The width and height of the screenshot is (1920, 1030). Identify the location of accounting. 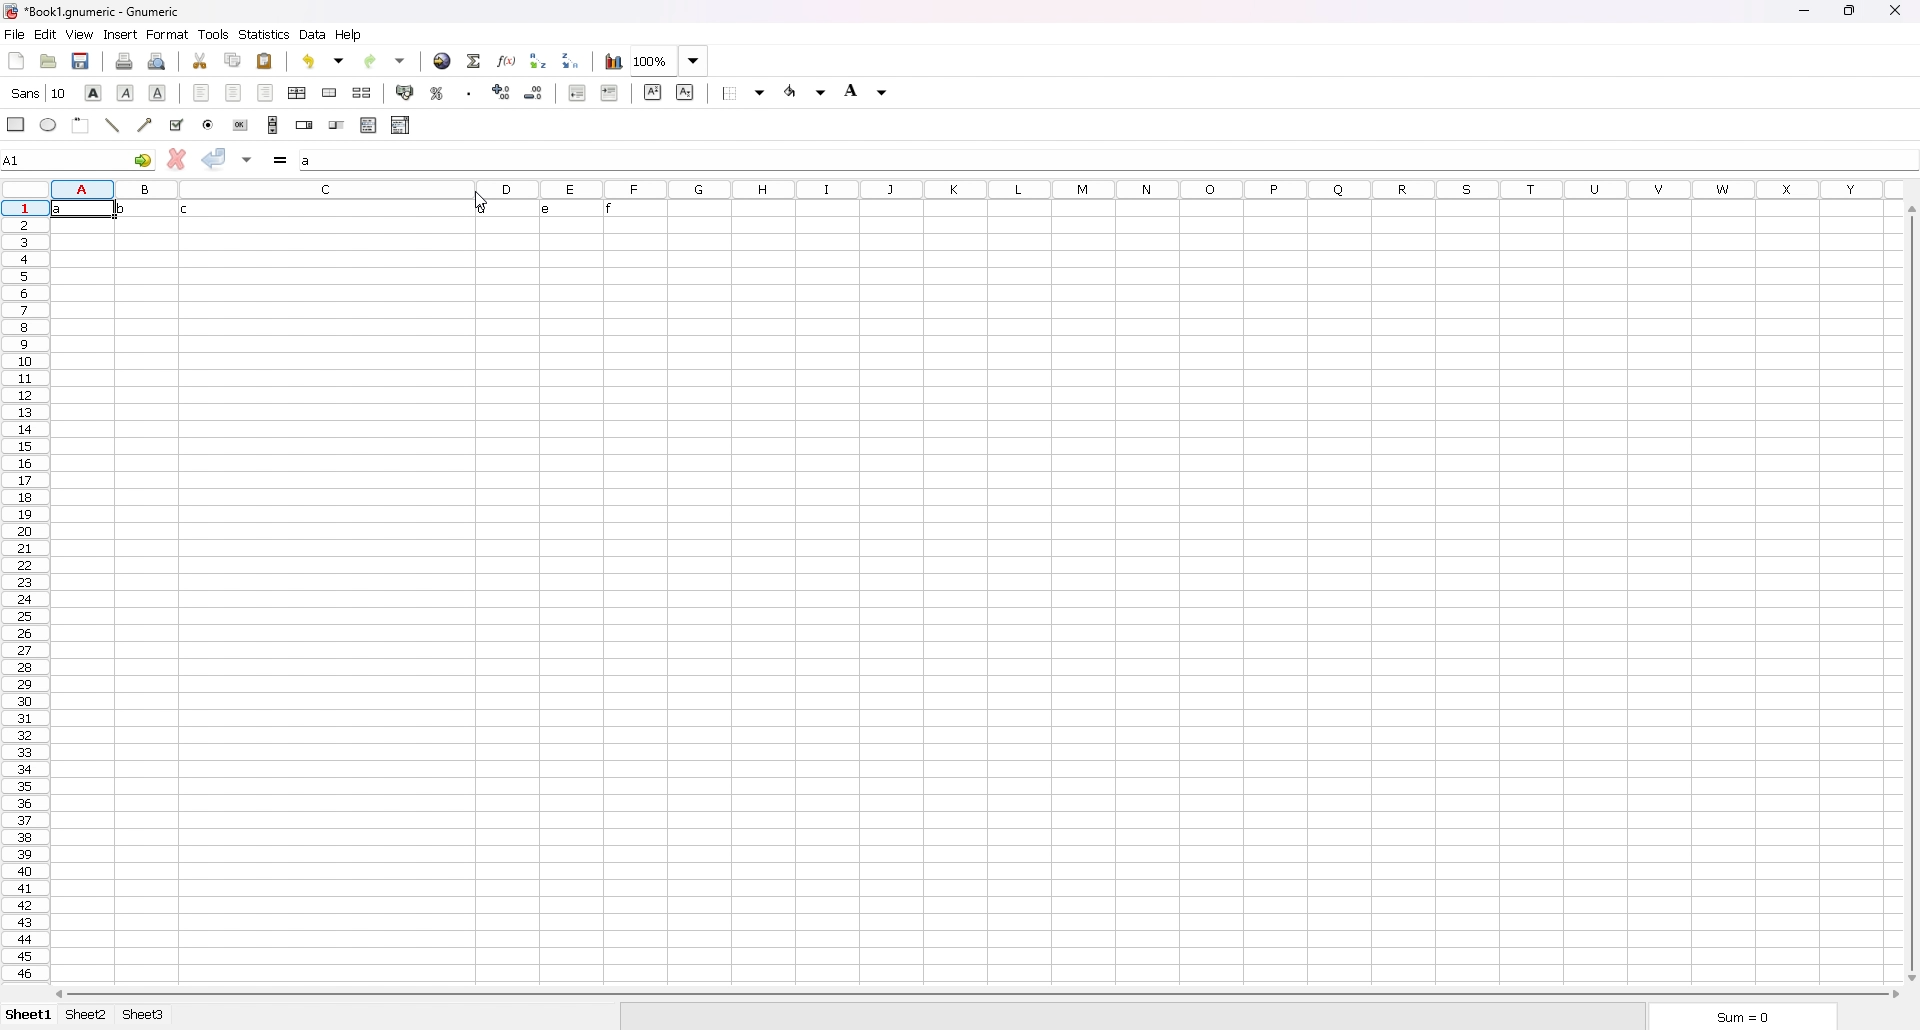
(406, 92).